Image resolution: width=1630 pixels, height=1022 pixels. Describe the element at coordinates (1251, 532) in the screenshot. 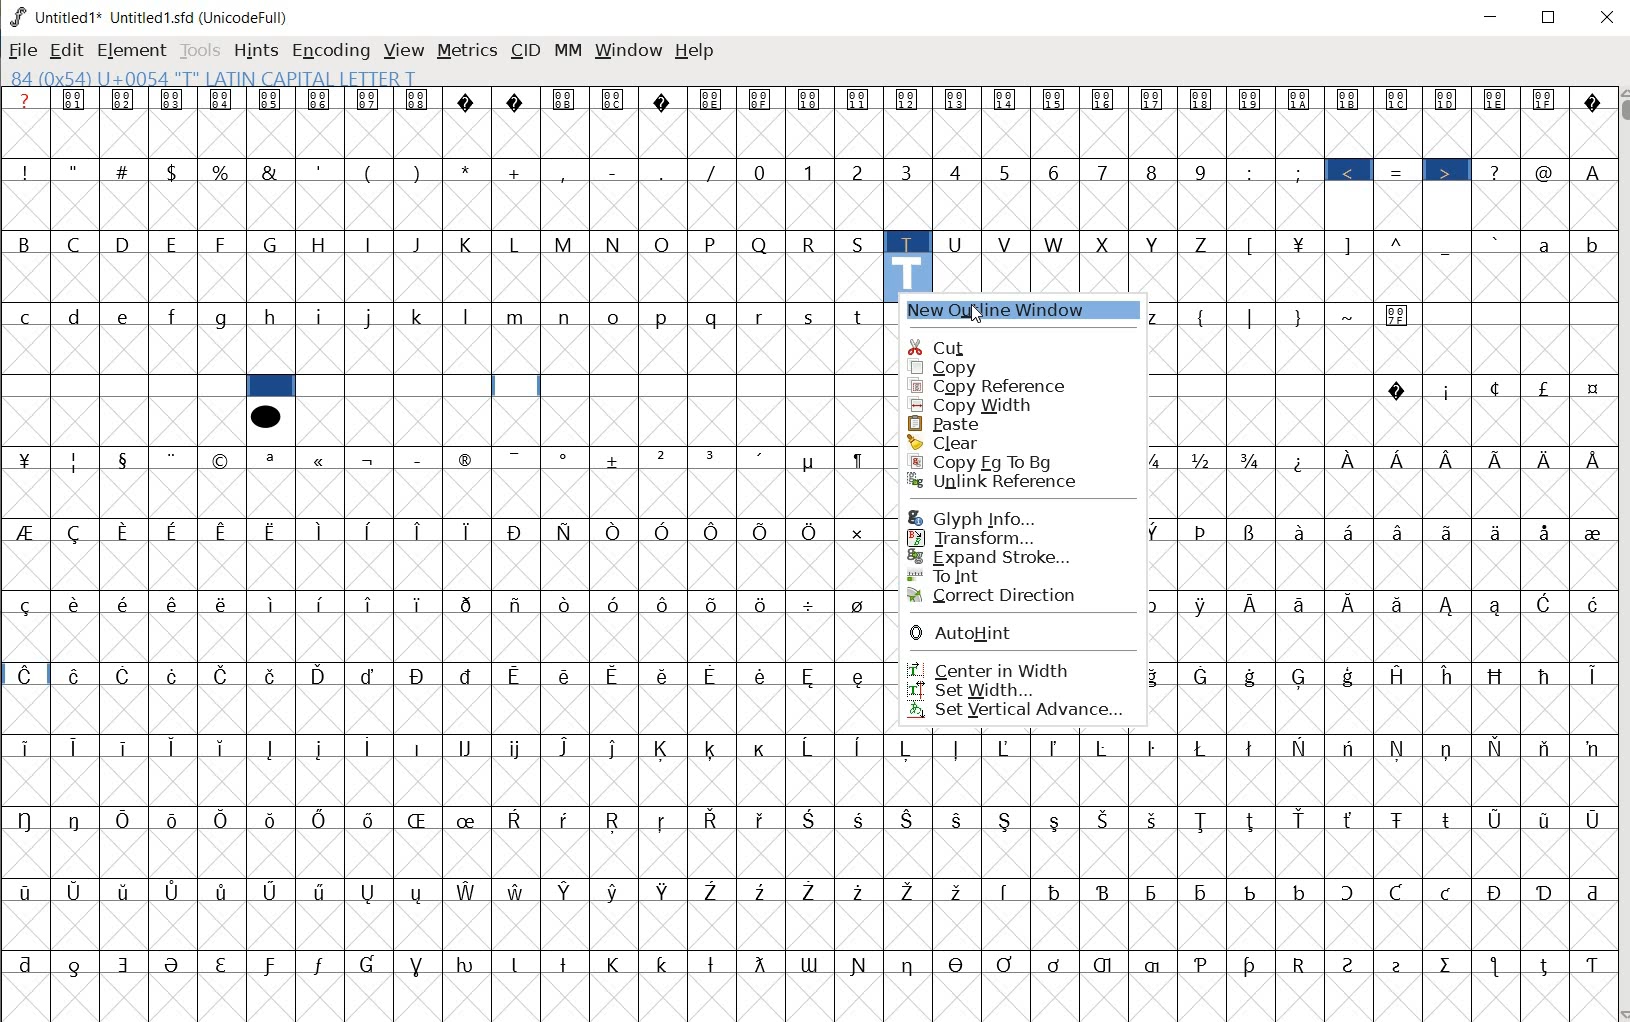

I see `Symbol` at that location.